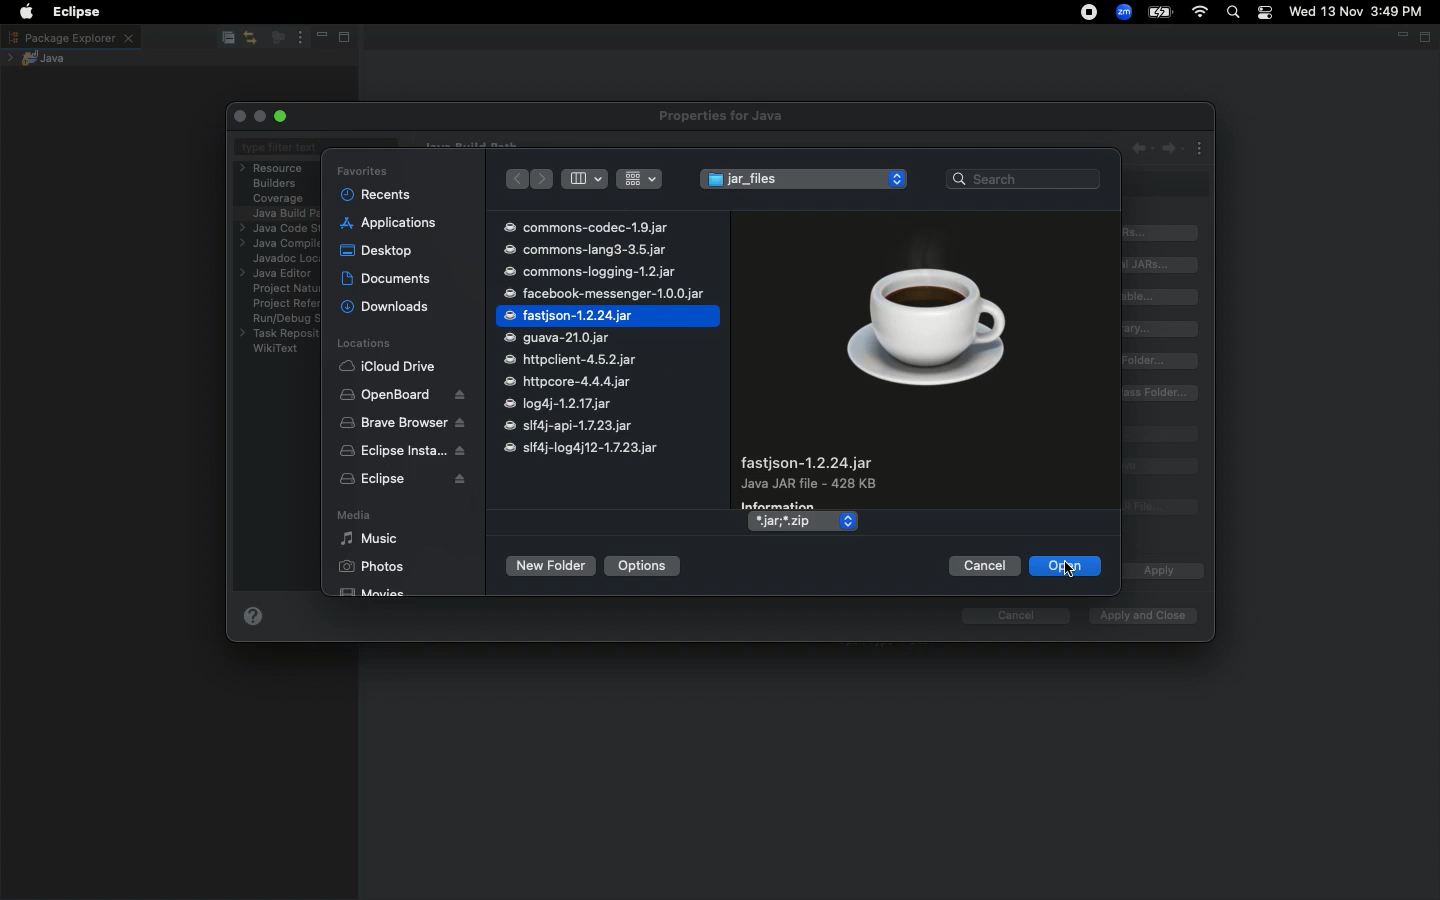 The width and height of the screenshot is (1440, 900). I want to click on Add external class folder, so click(1161, 393).